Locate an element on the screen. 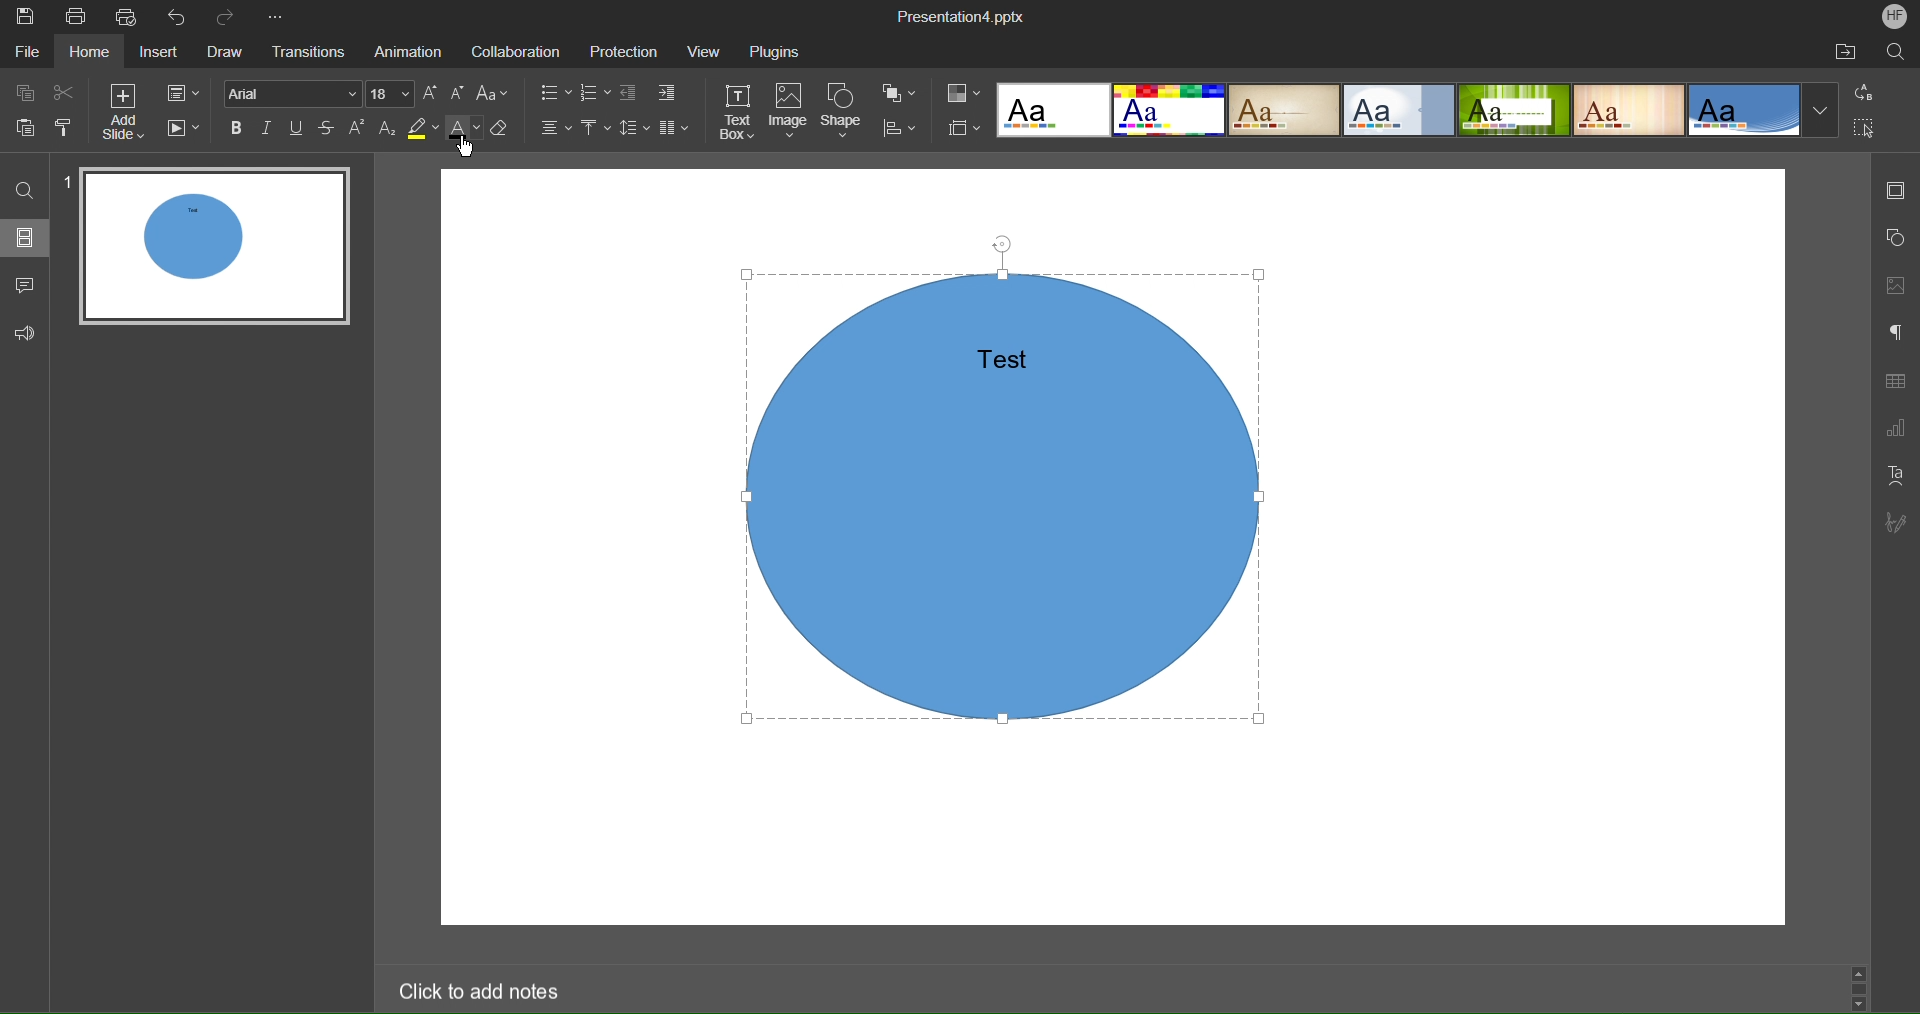 The image size is (1920, 1014). Presentation Title is located at coordinates (970, 16).